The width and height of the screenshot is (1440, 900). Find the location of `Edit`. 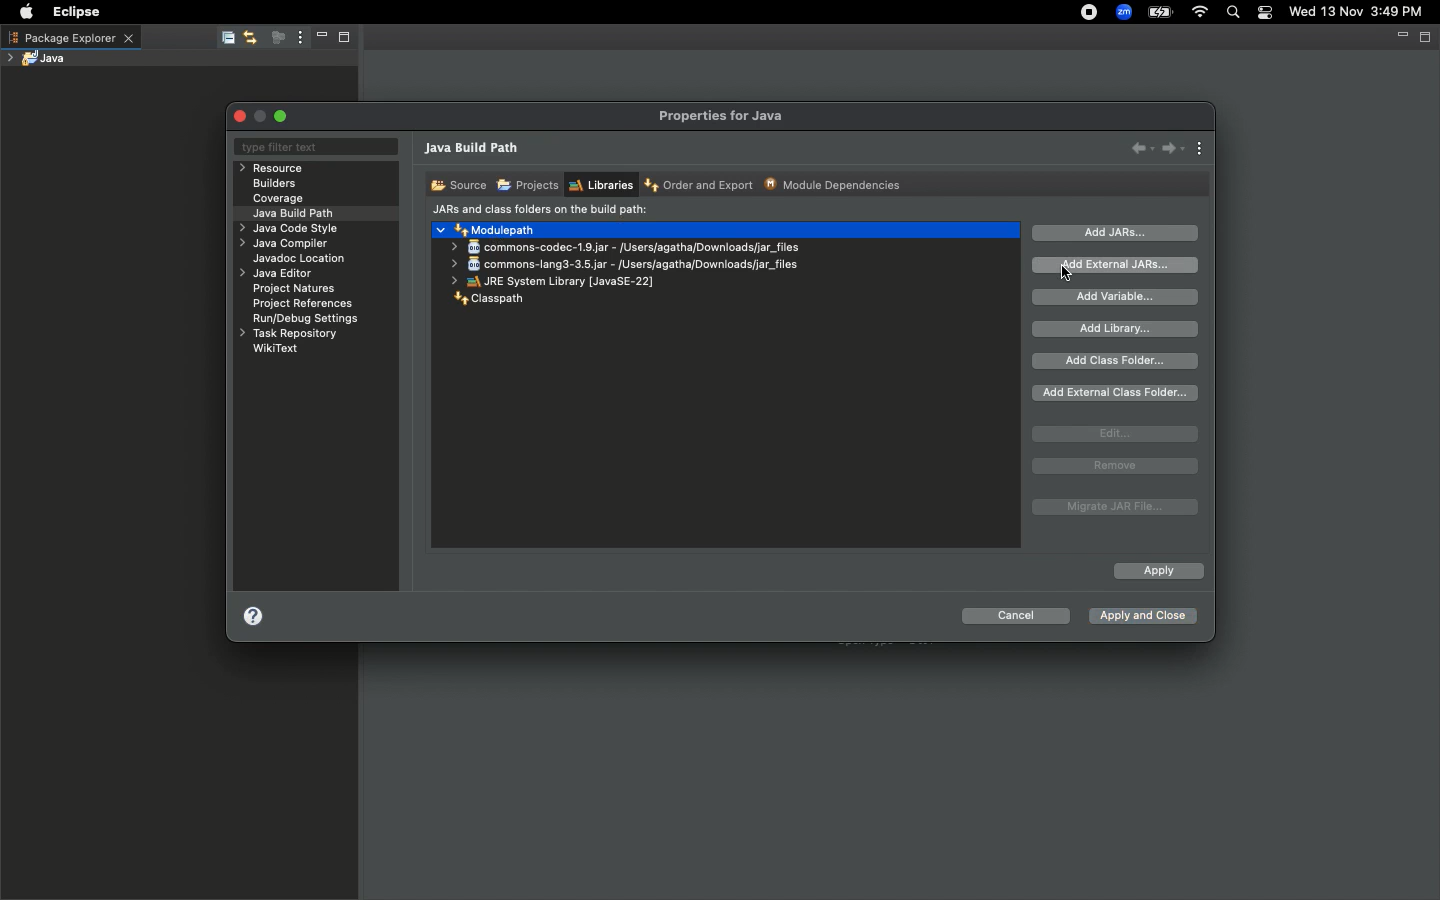

Edit is located at coordinates (1115, 434).